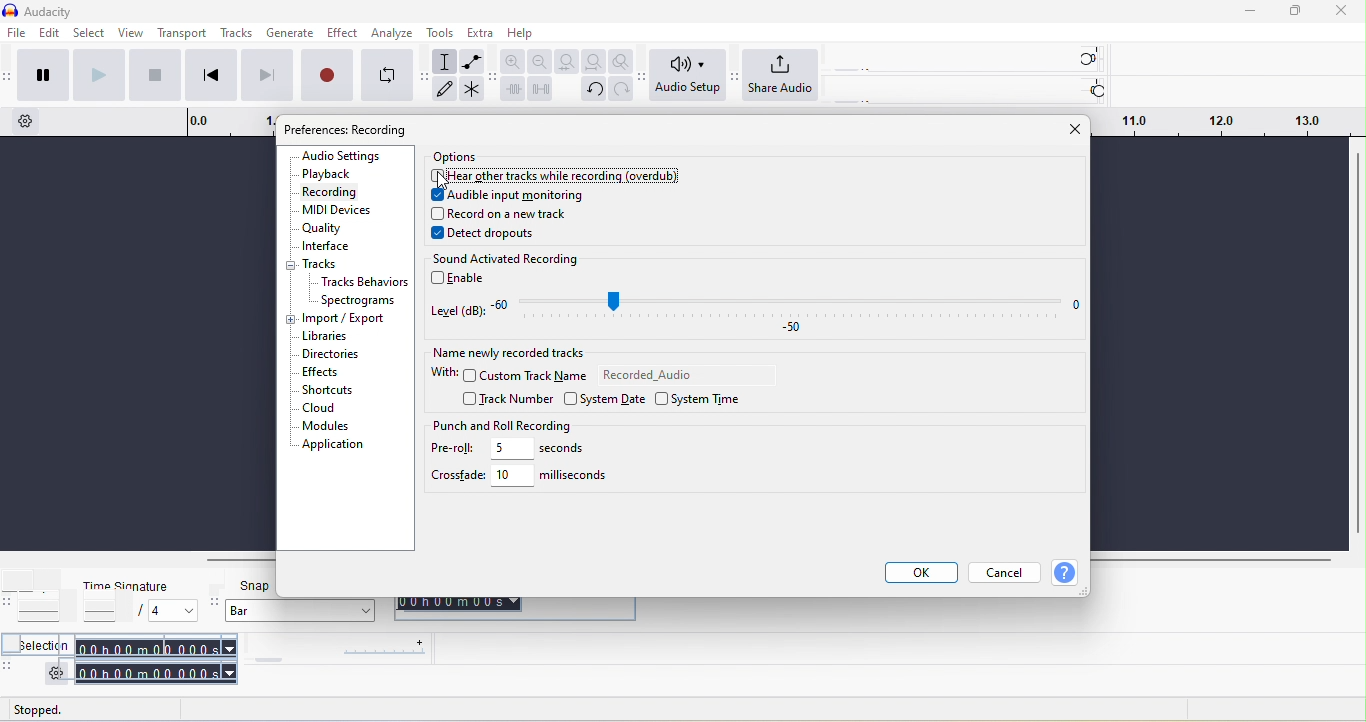  What do you see at coordinates (1342, 12) in the screenshot?
I see `close` at bounding box center [1342, 12].